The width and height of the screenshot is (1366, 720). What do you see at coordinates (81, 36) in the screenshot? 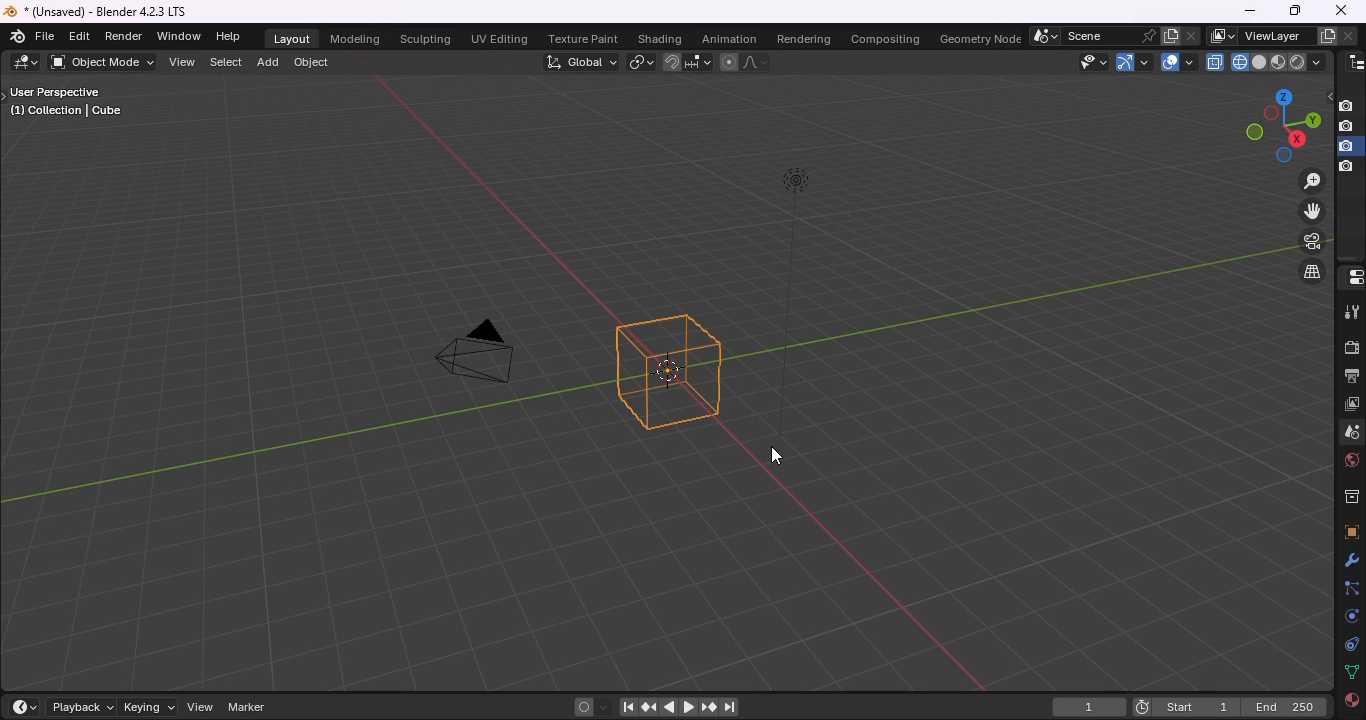
I see `edit` at bounding box center [81, 36].